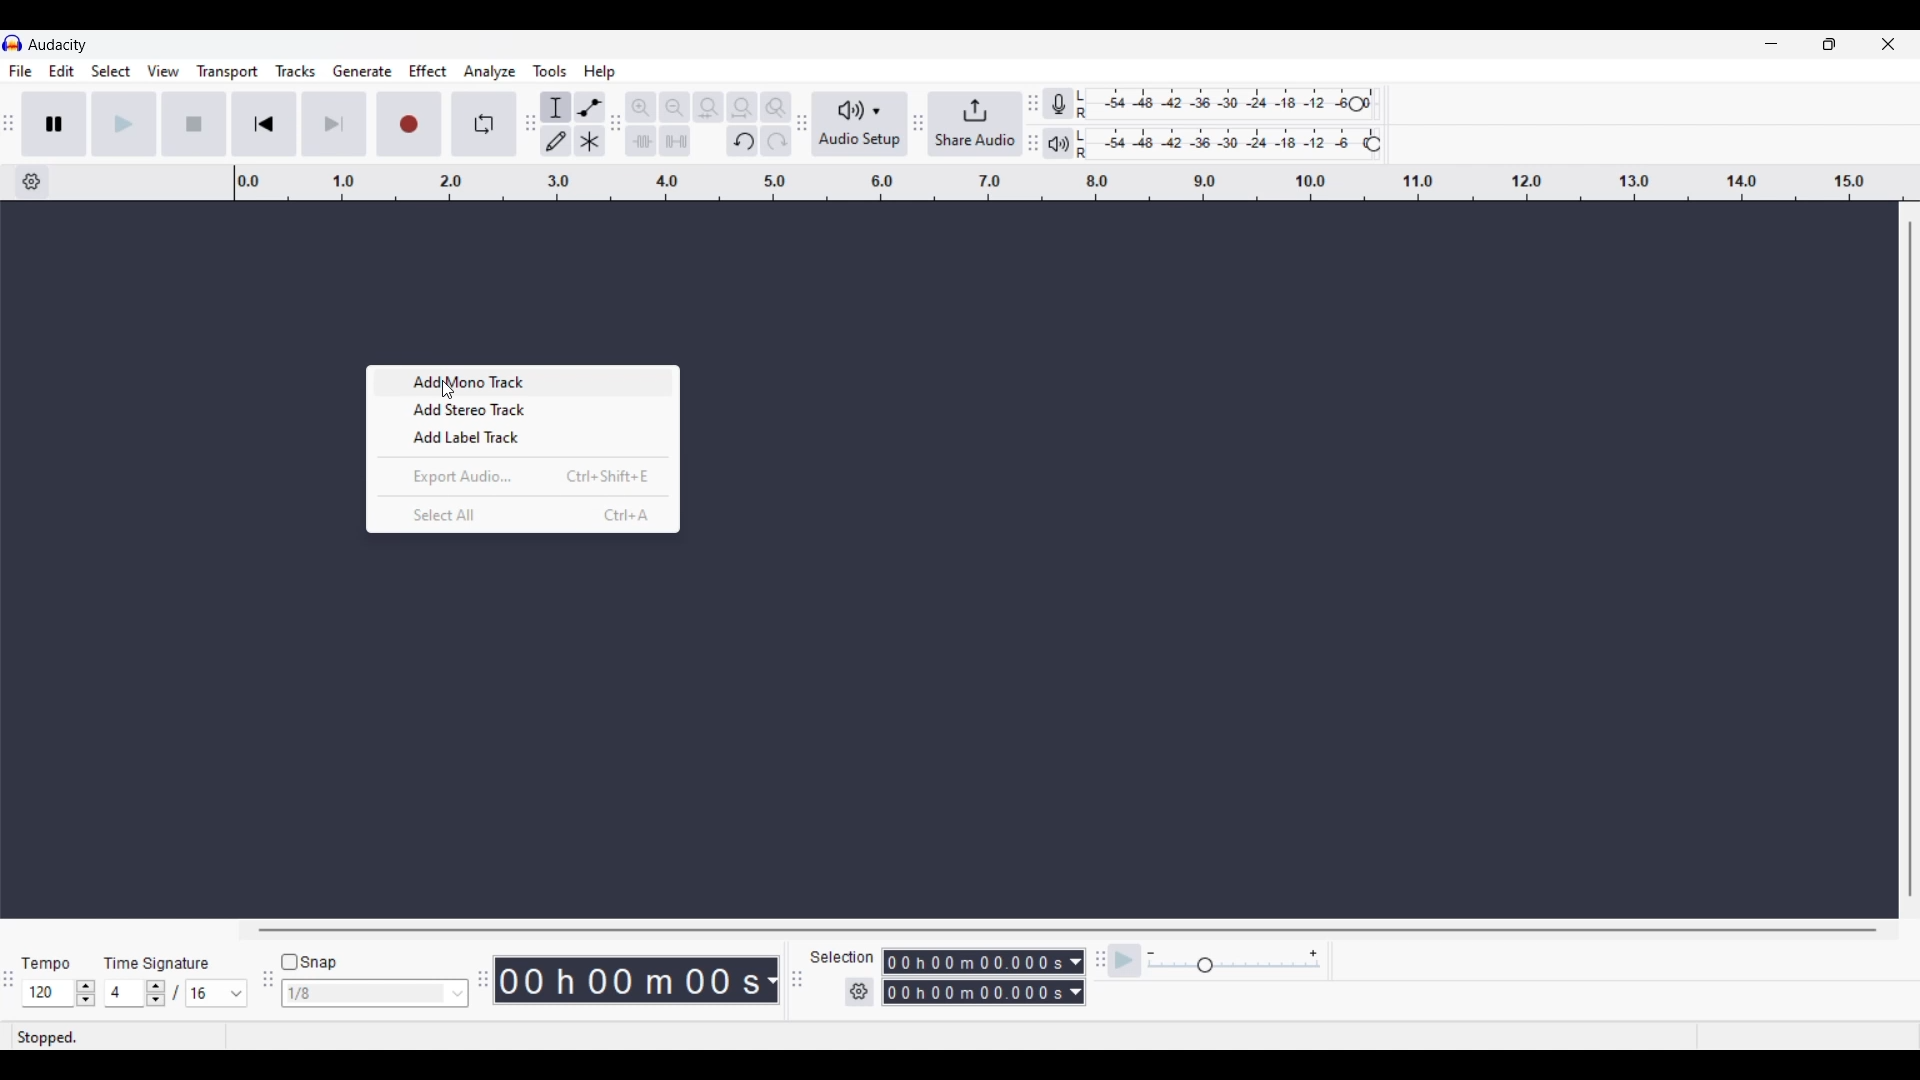 The height and width of the screenshot is (1080, 1920). What do you see at coordinates (126, 994) in the screenshot?
I see `Selected time signature` at bounding box center [126, 994].